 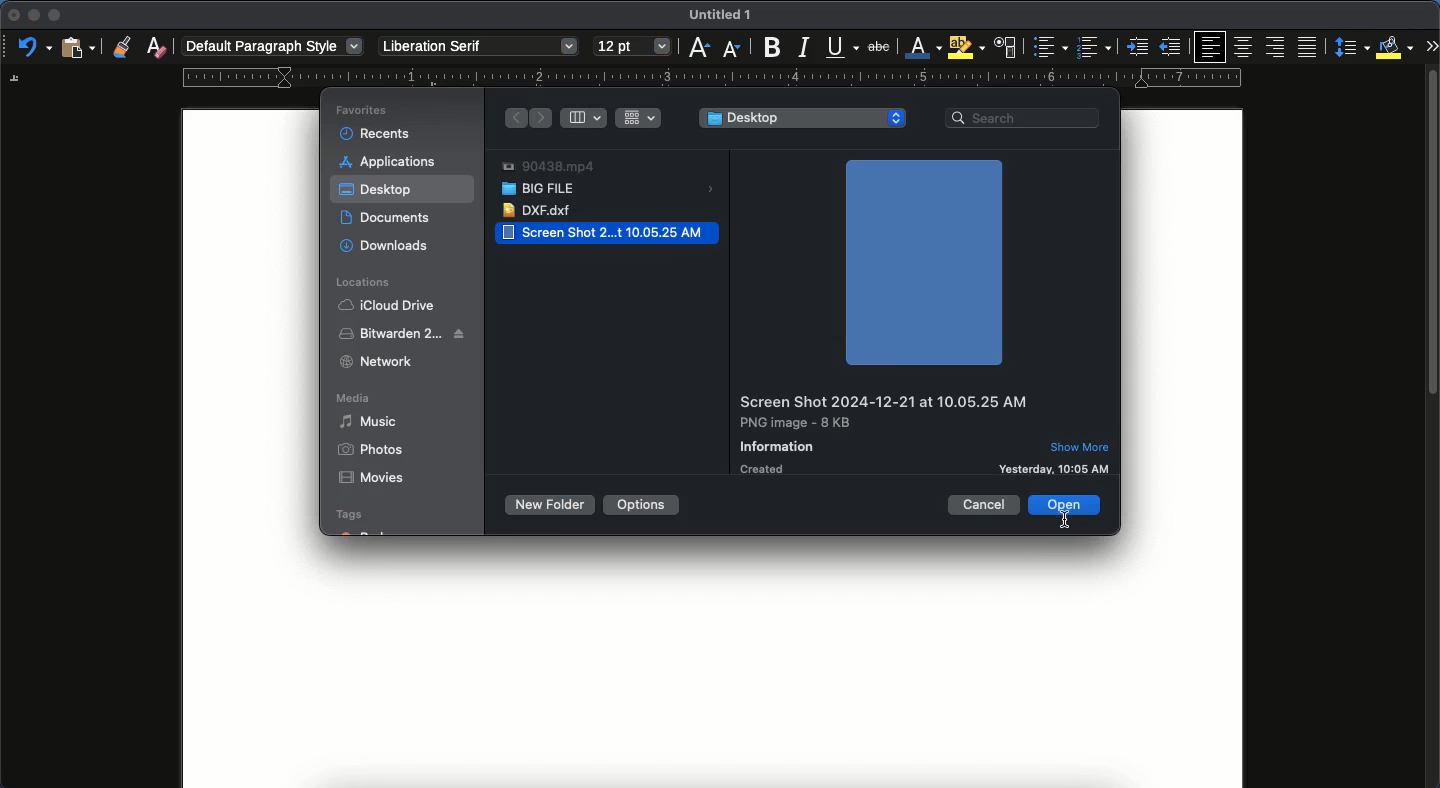 I want to click on page, so click(x=712, y=674).